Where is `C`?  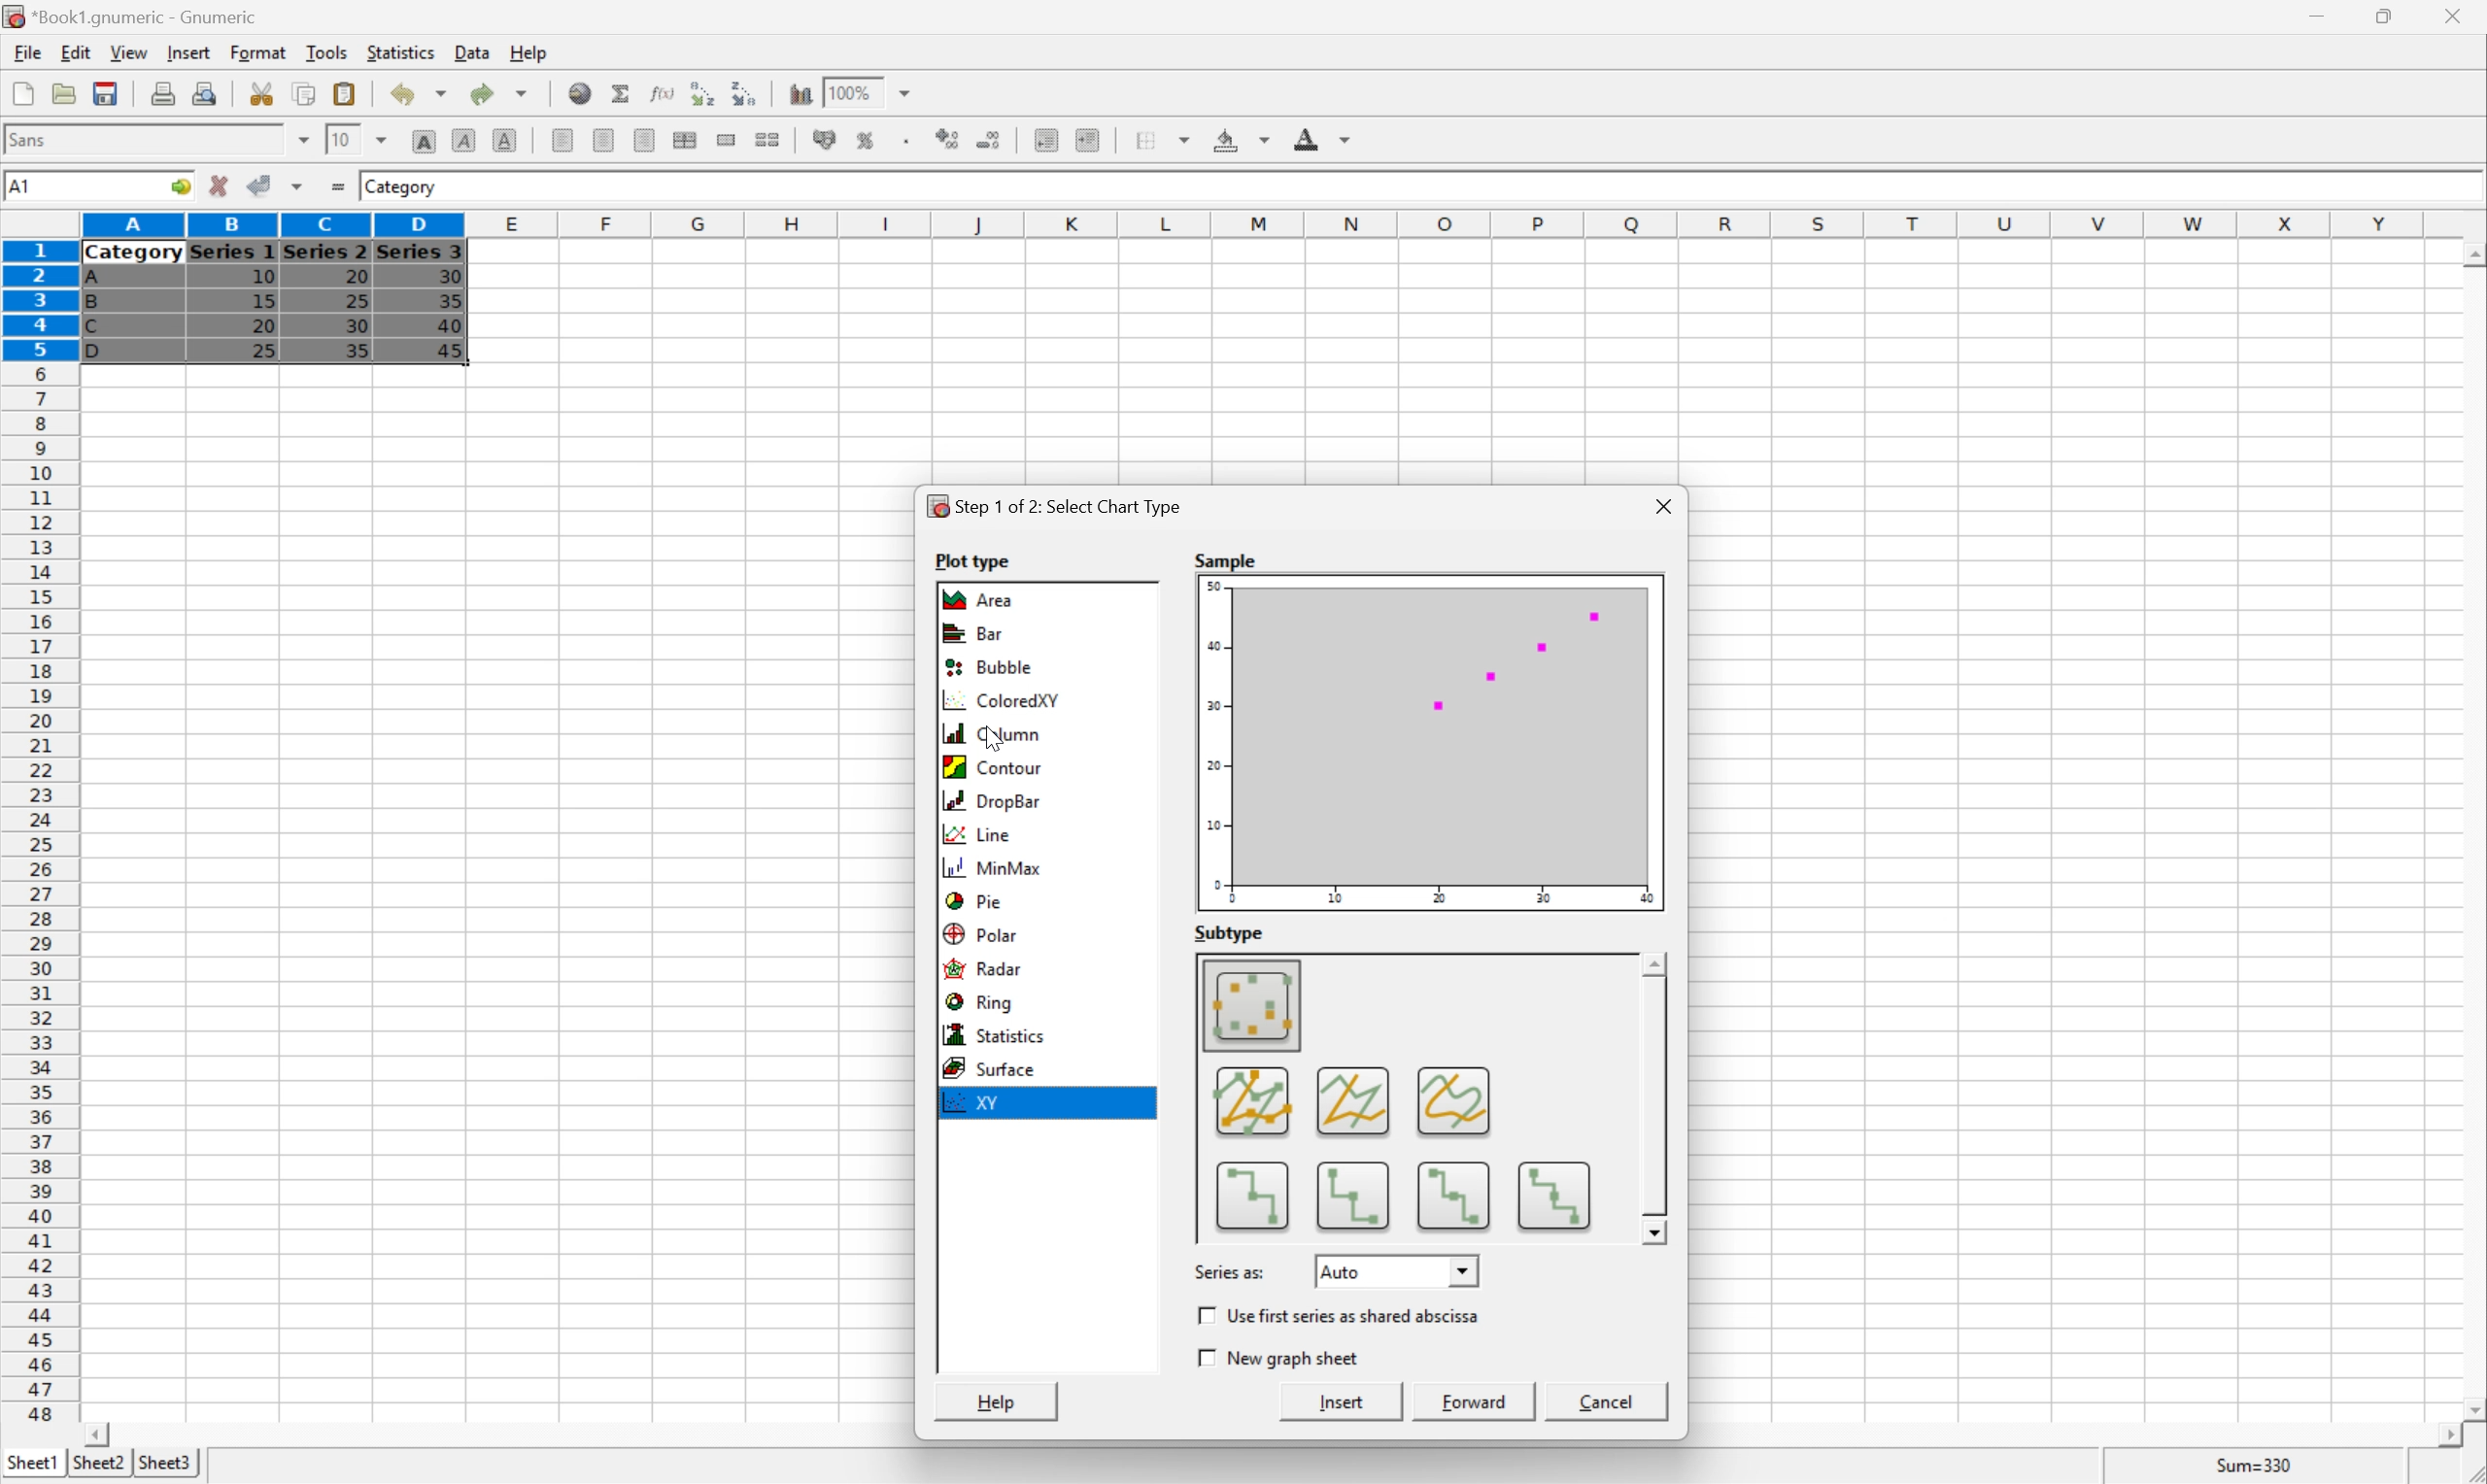 C is located at coordinates (92, 328).